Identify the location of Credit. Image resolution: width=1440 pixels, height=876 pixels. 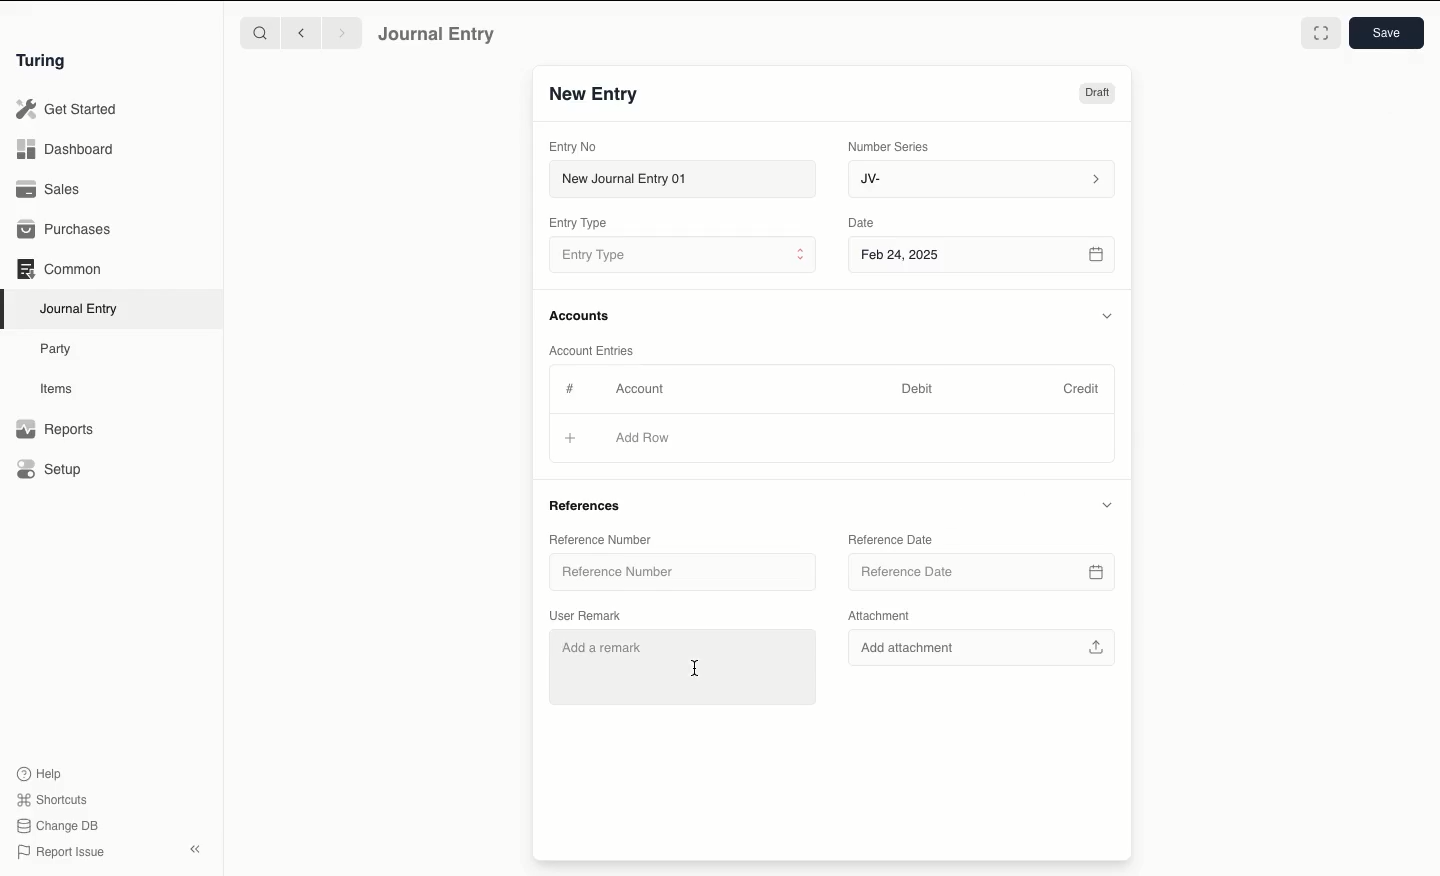
(1083, 389).